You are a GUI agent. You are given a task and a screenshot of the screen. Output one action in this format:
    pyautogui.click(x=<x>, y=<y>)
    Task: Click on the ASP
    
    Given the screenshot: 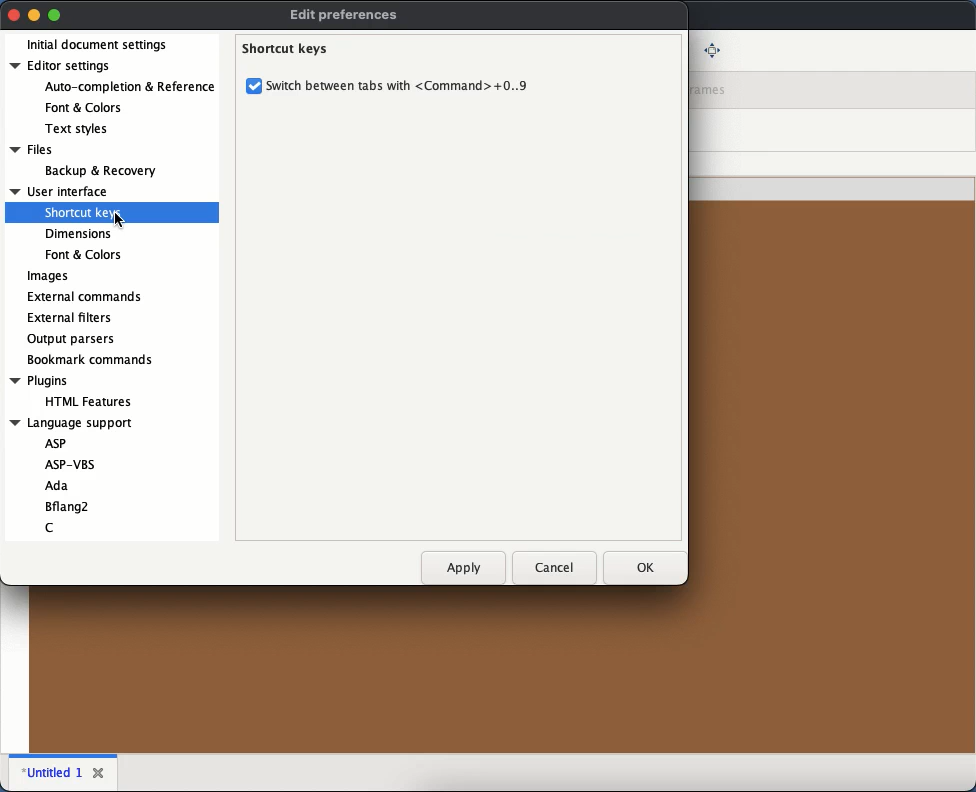 What is the action you would take?
    pyautogui.click(x=55, y=445)
    